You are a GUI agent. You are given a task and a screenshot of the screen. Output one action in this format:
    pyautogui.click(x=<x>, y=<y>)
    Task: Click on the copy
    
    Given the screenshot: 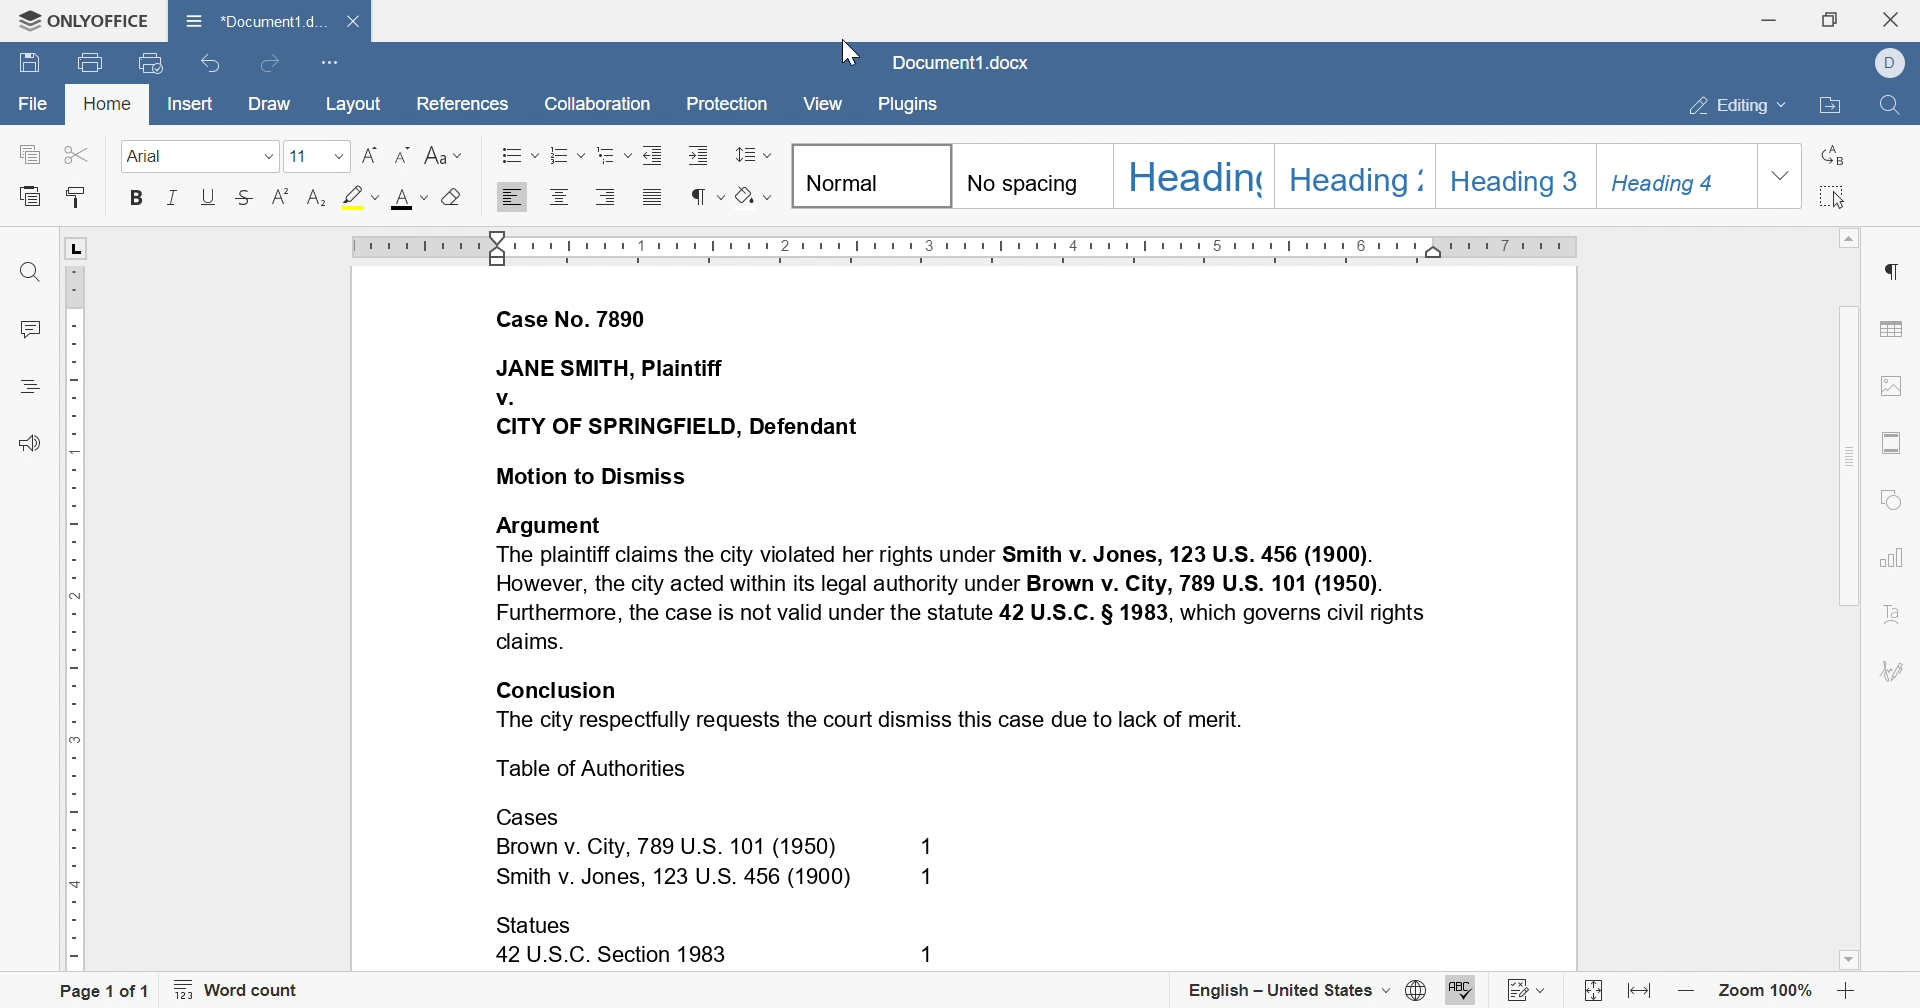 What is the action you would take?
    pyautogui.click(x=29, y=154)
    